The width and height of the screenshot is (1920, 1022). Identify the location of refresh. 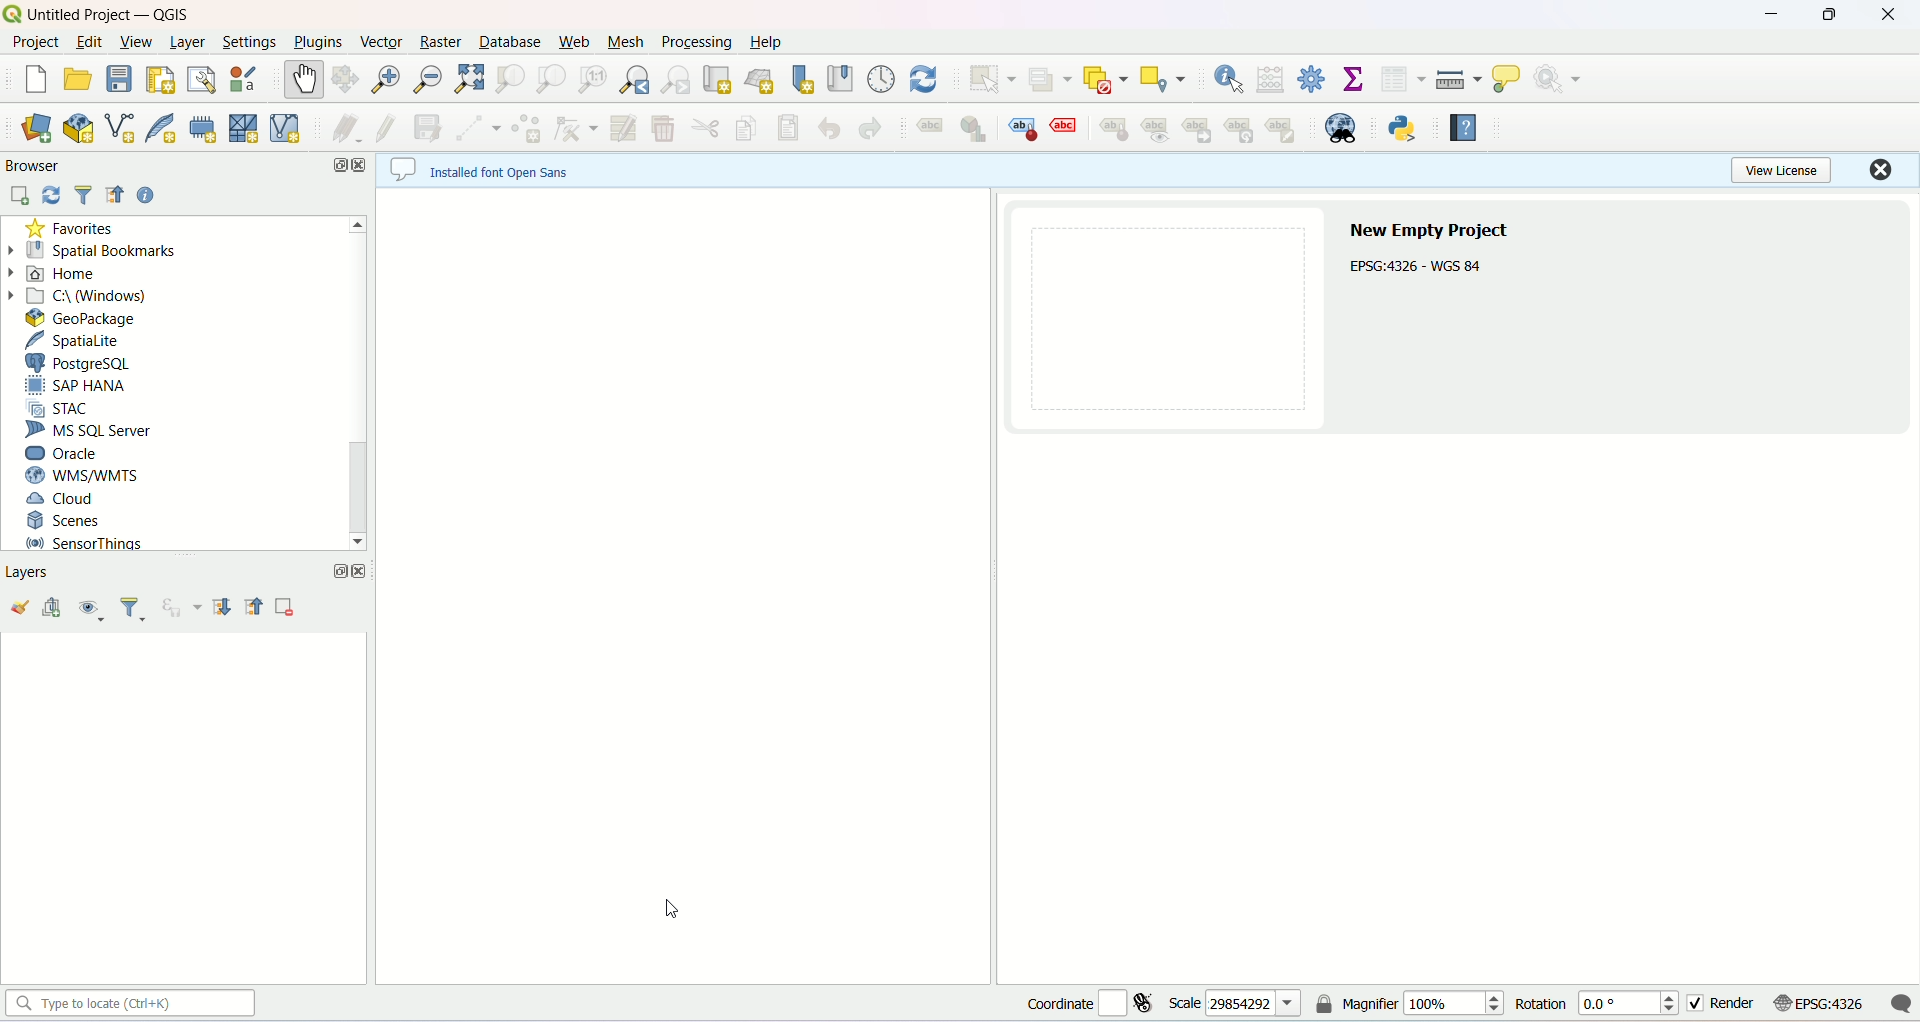
(931, 80).